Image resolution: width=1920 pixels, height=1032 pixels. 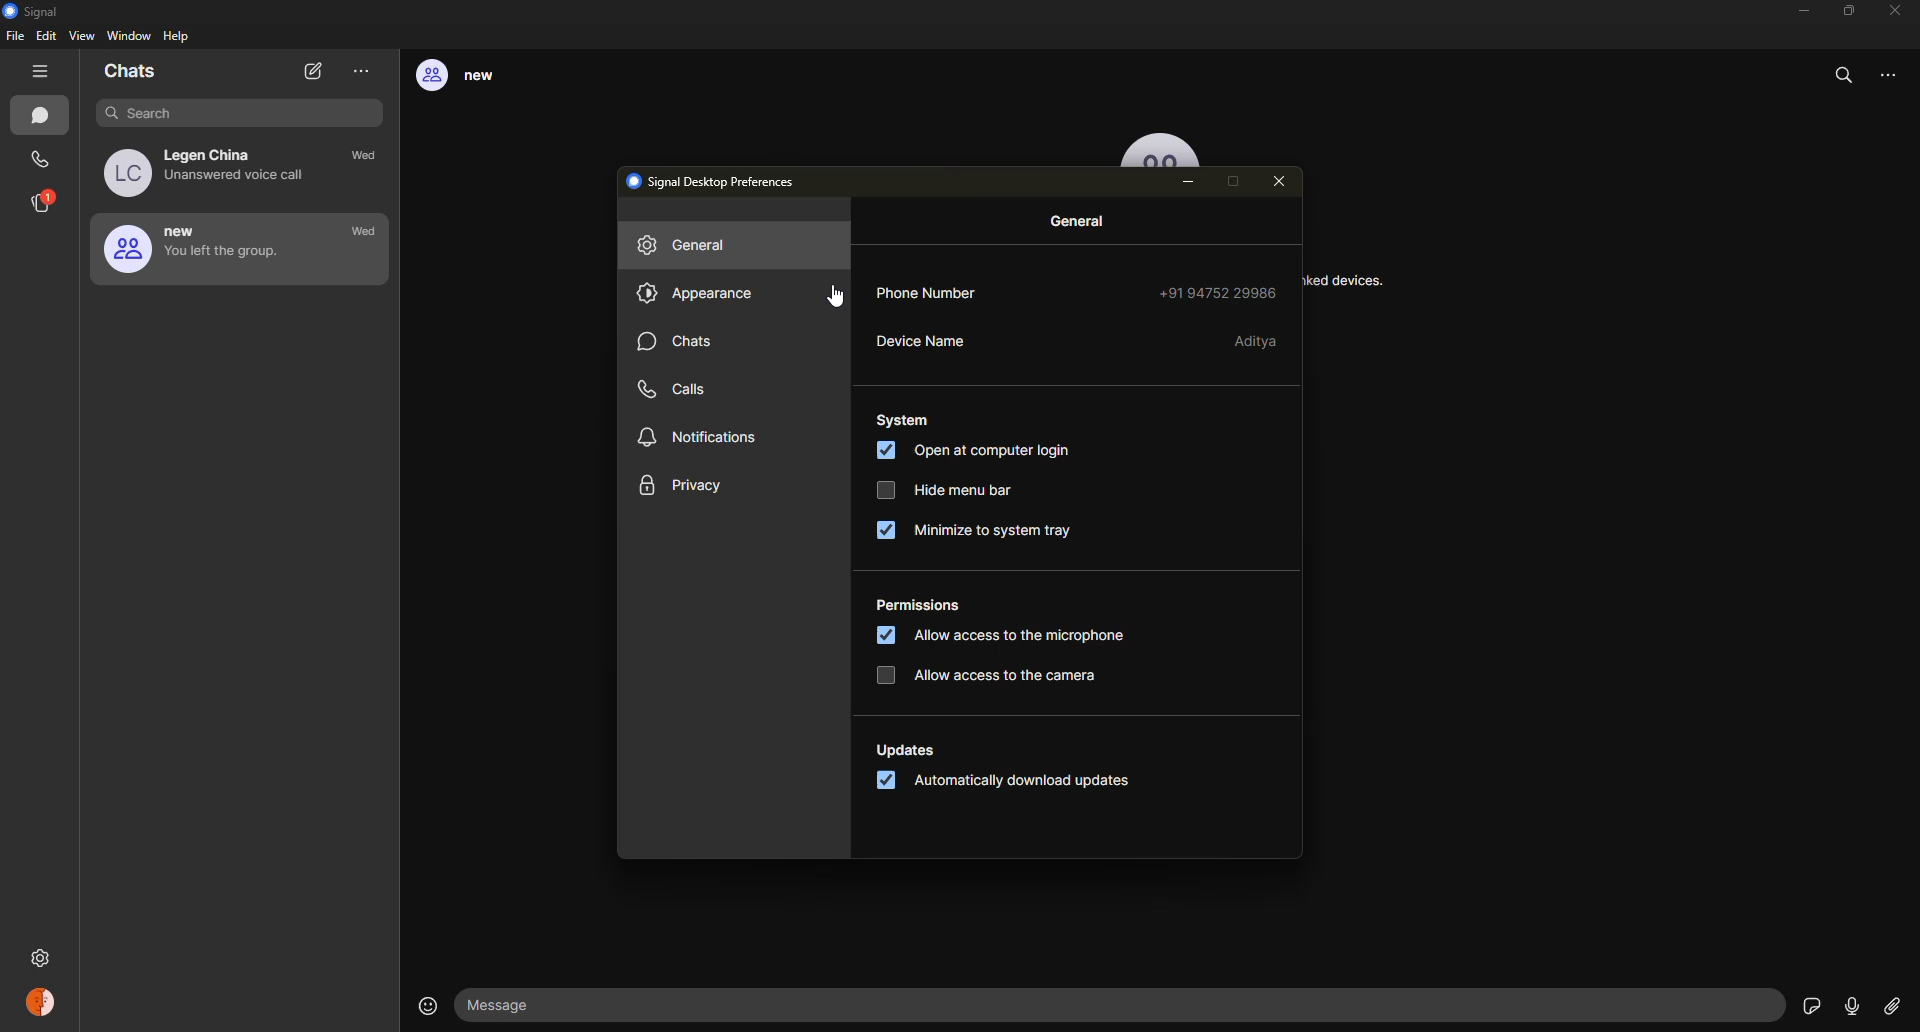 I want to click on hide menu bar, so click(x=938, y=490).